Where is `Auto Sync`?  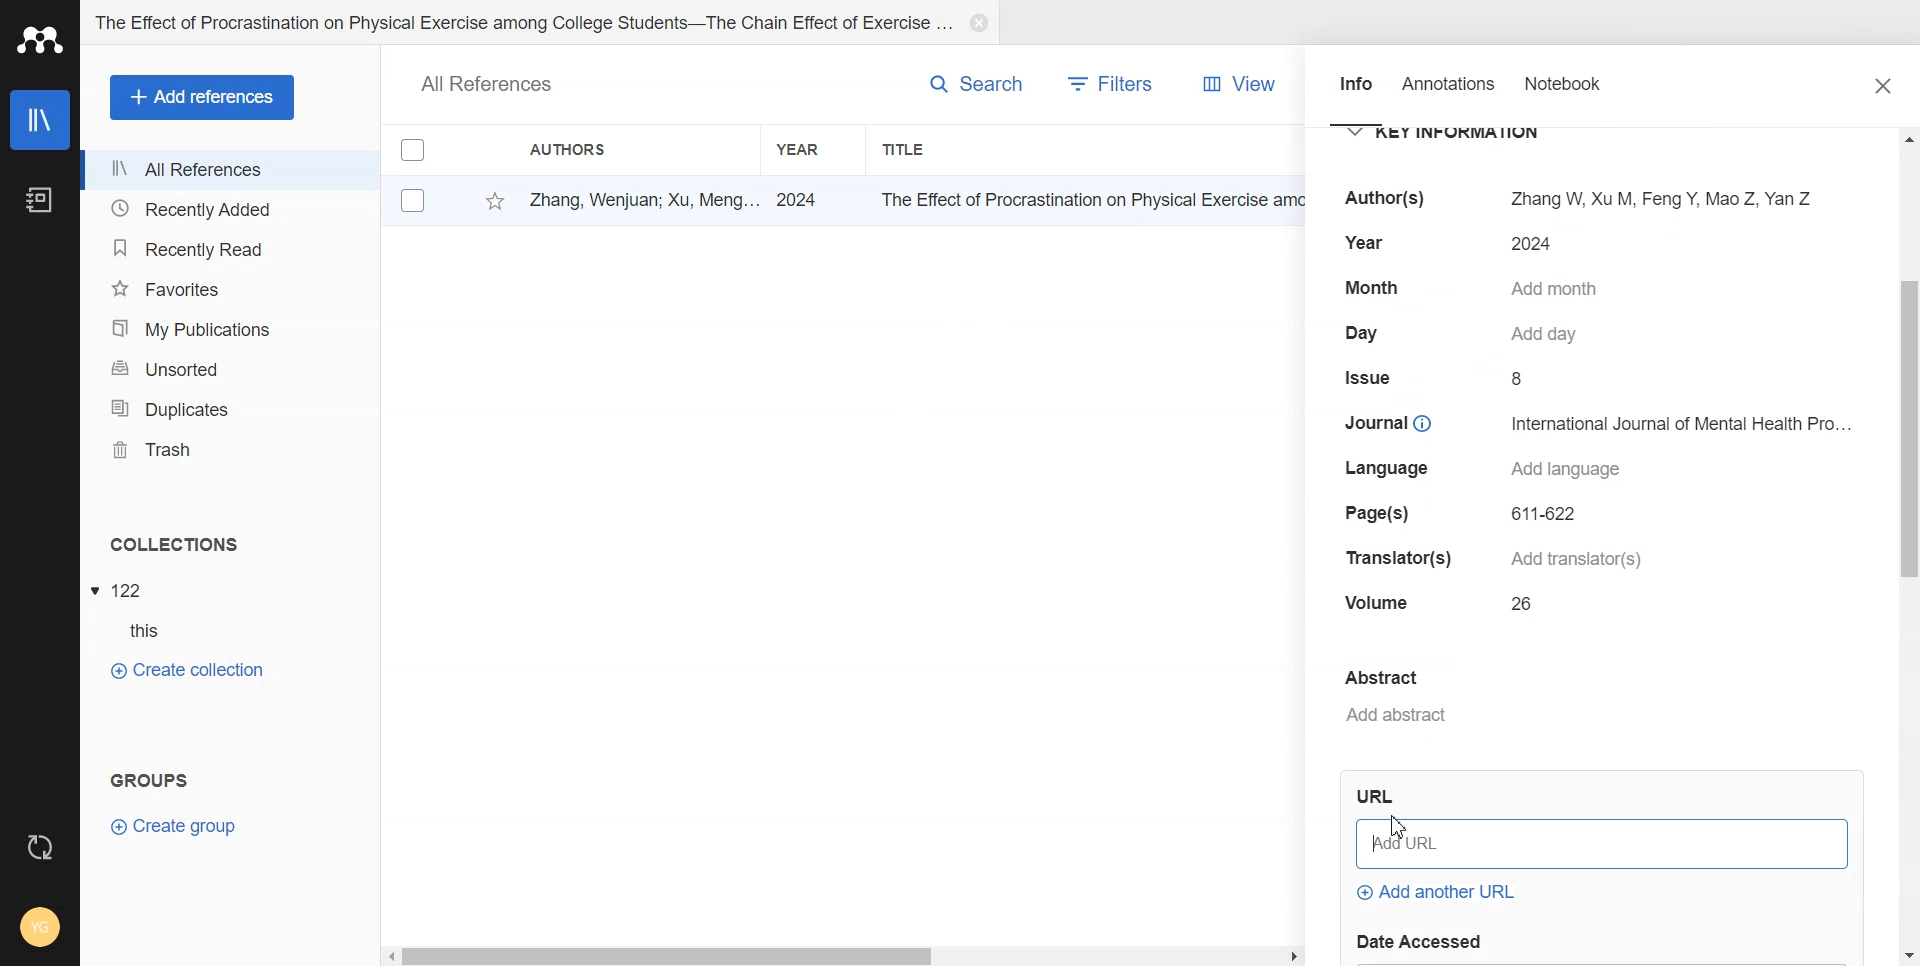 Auto Sync is located at coordinates (39, 841).